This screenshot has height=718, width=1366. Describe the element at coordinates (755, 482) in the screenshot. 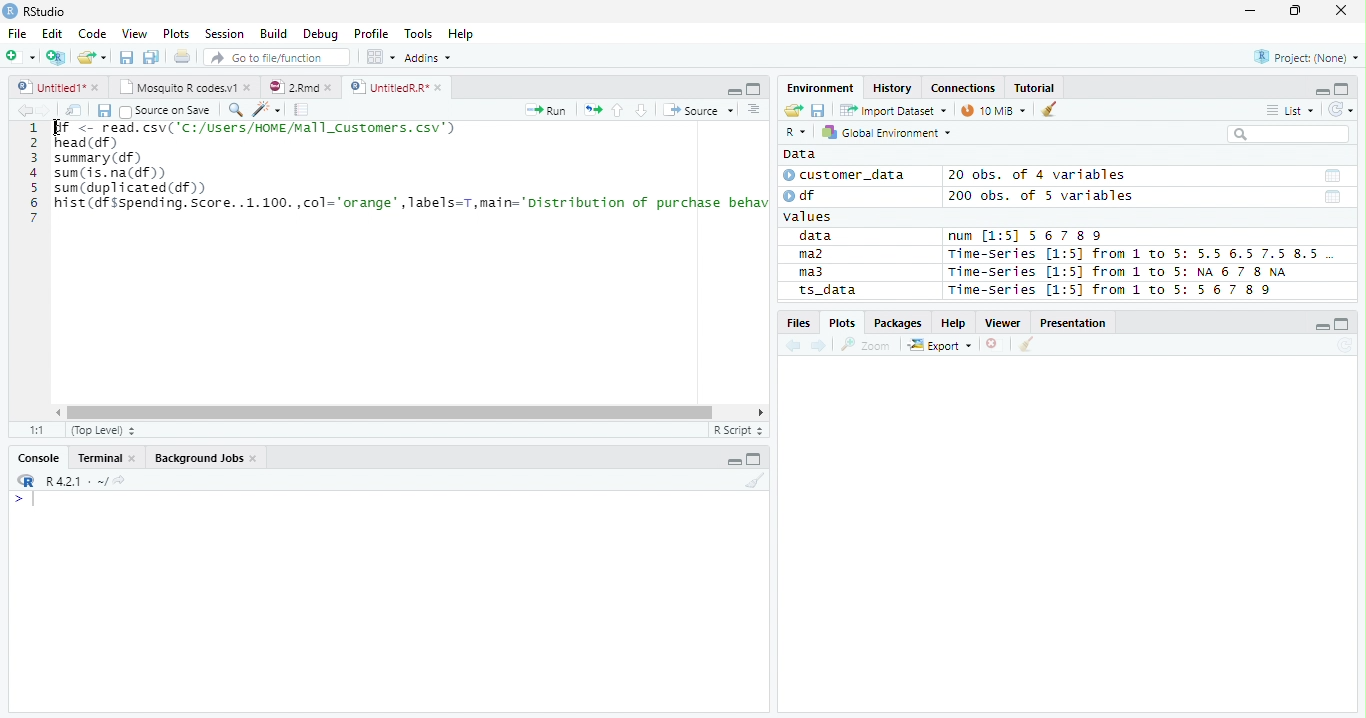

I see `Clean` at that location.